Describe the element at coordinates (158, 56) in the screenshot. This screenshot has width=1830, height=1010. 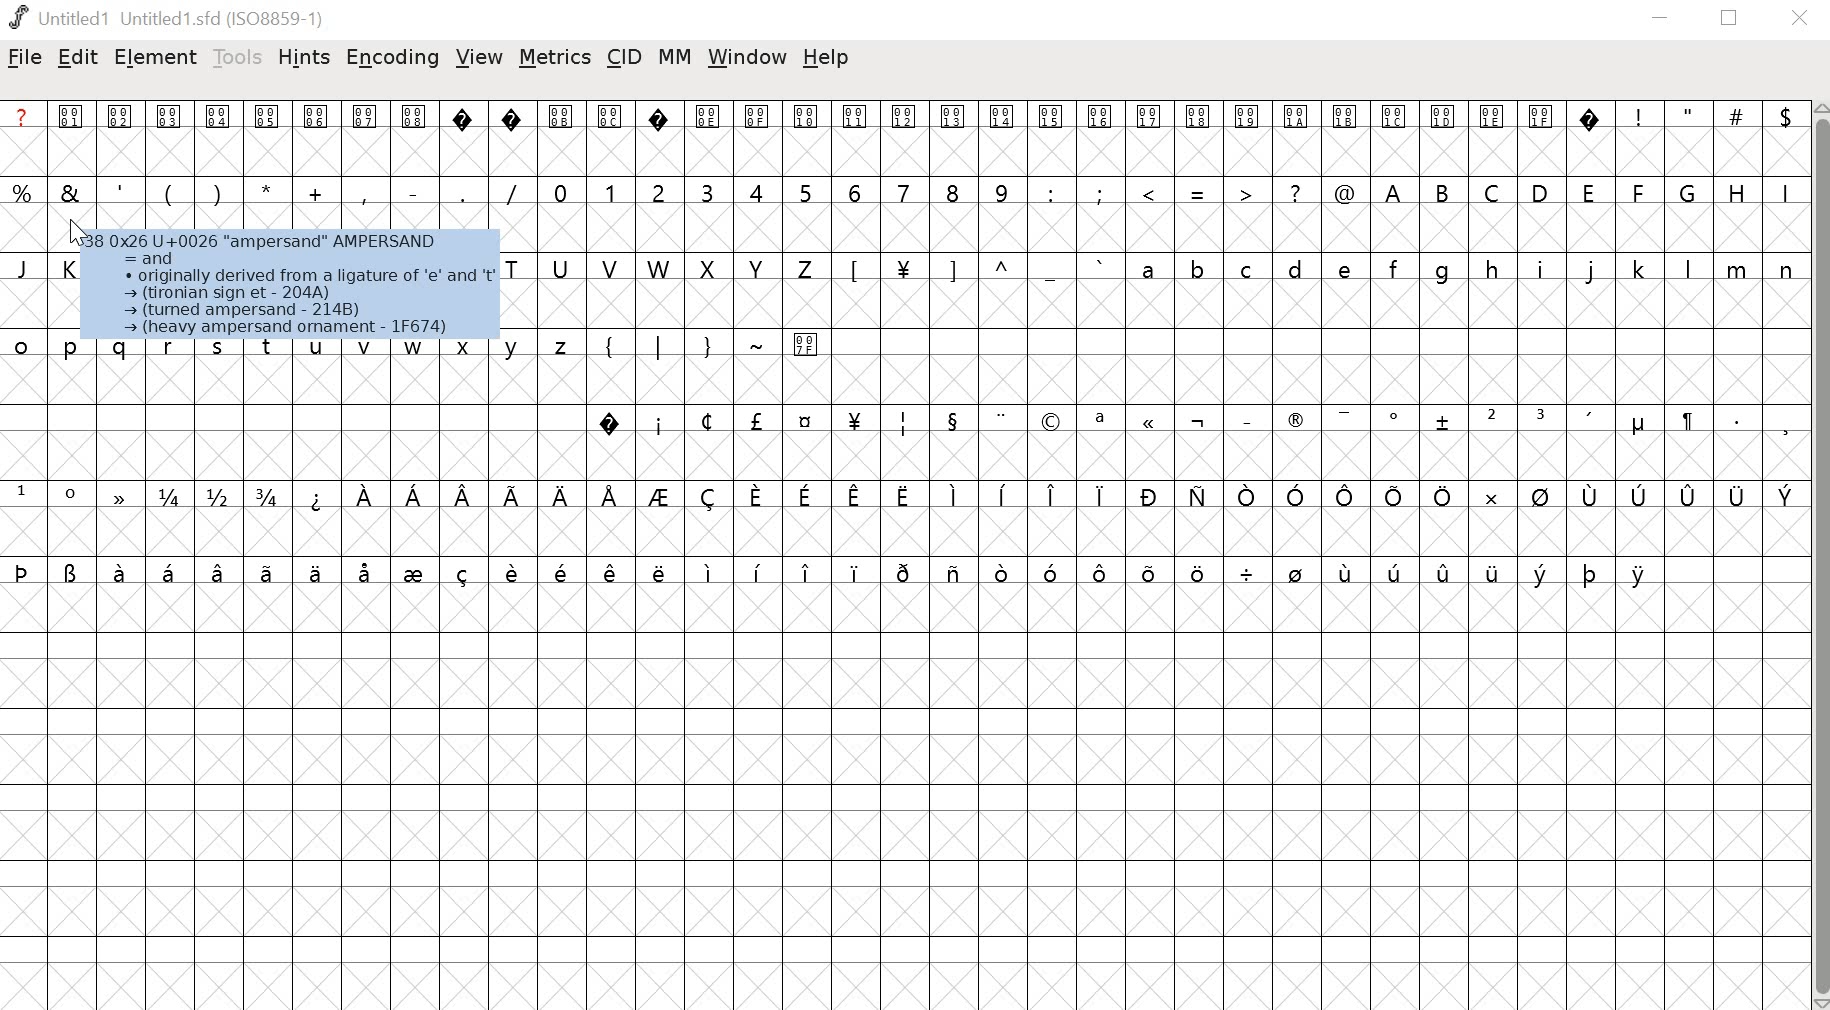
I see `element` at that location.